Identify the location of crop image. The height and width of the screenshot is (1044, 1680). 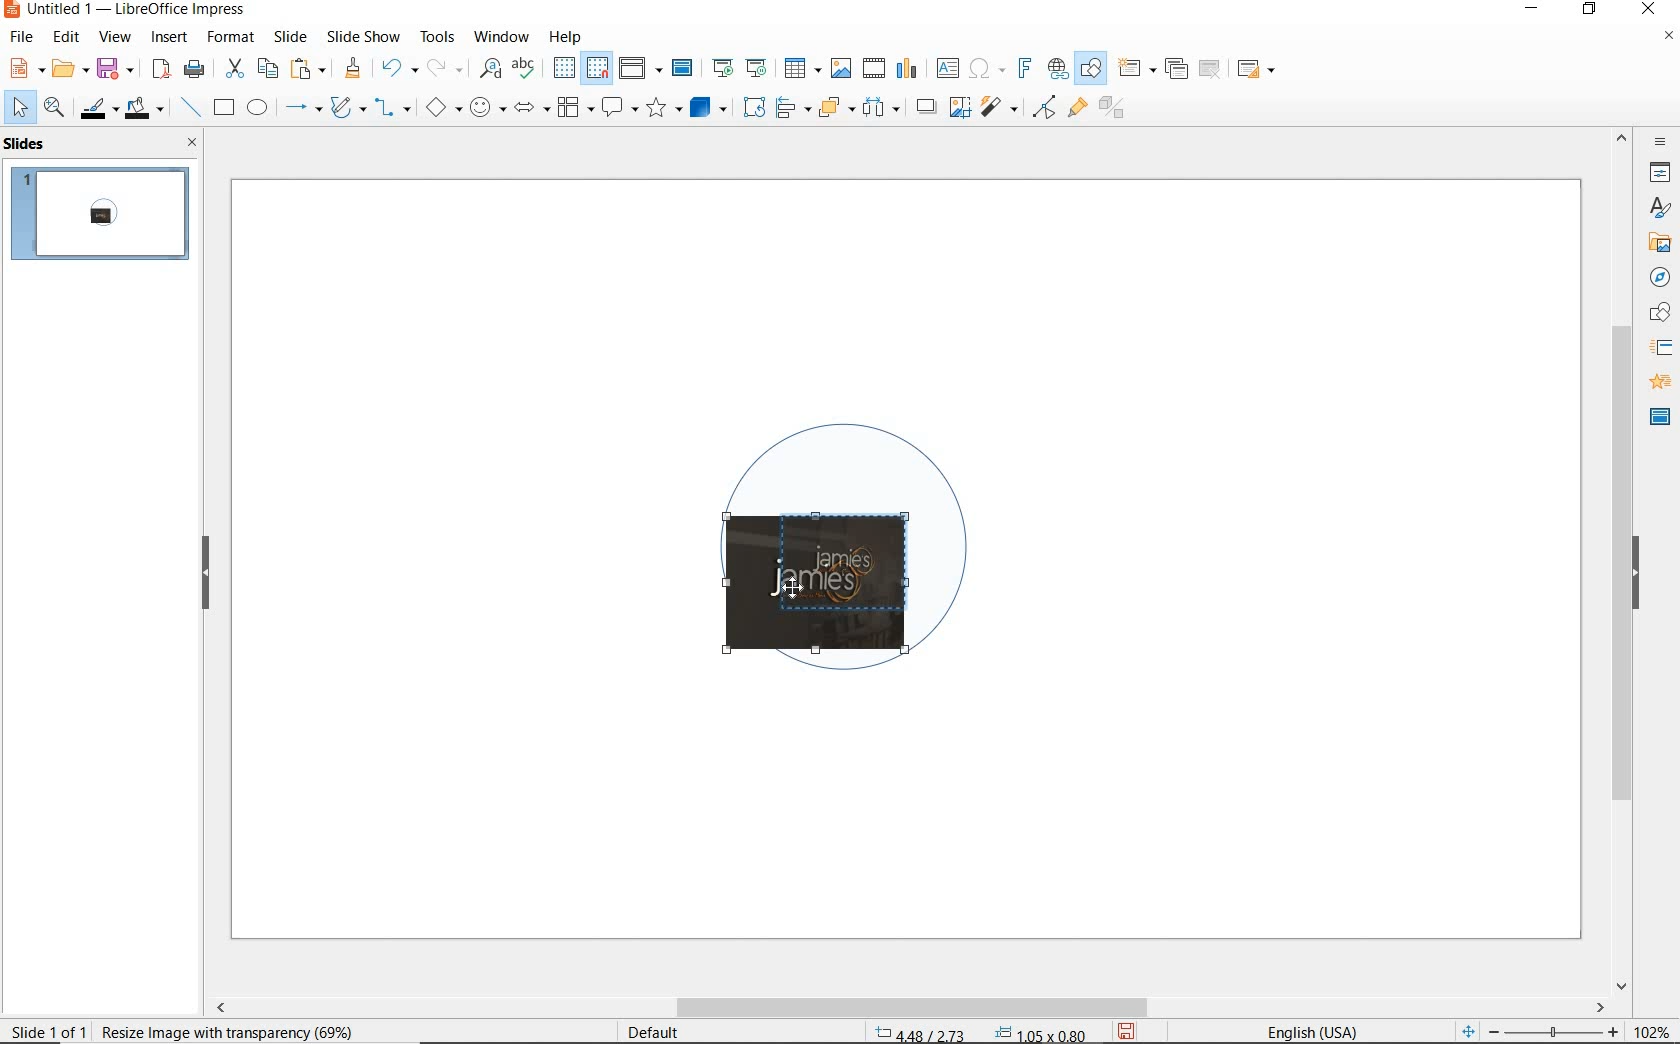
(959, 105).